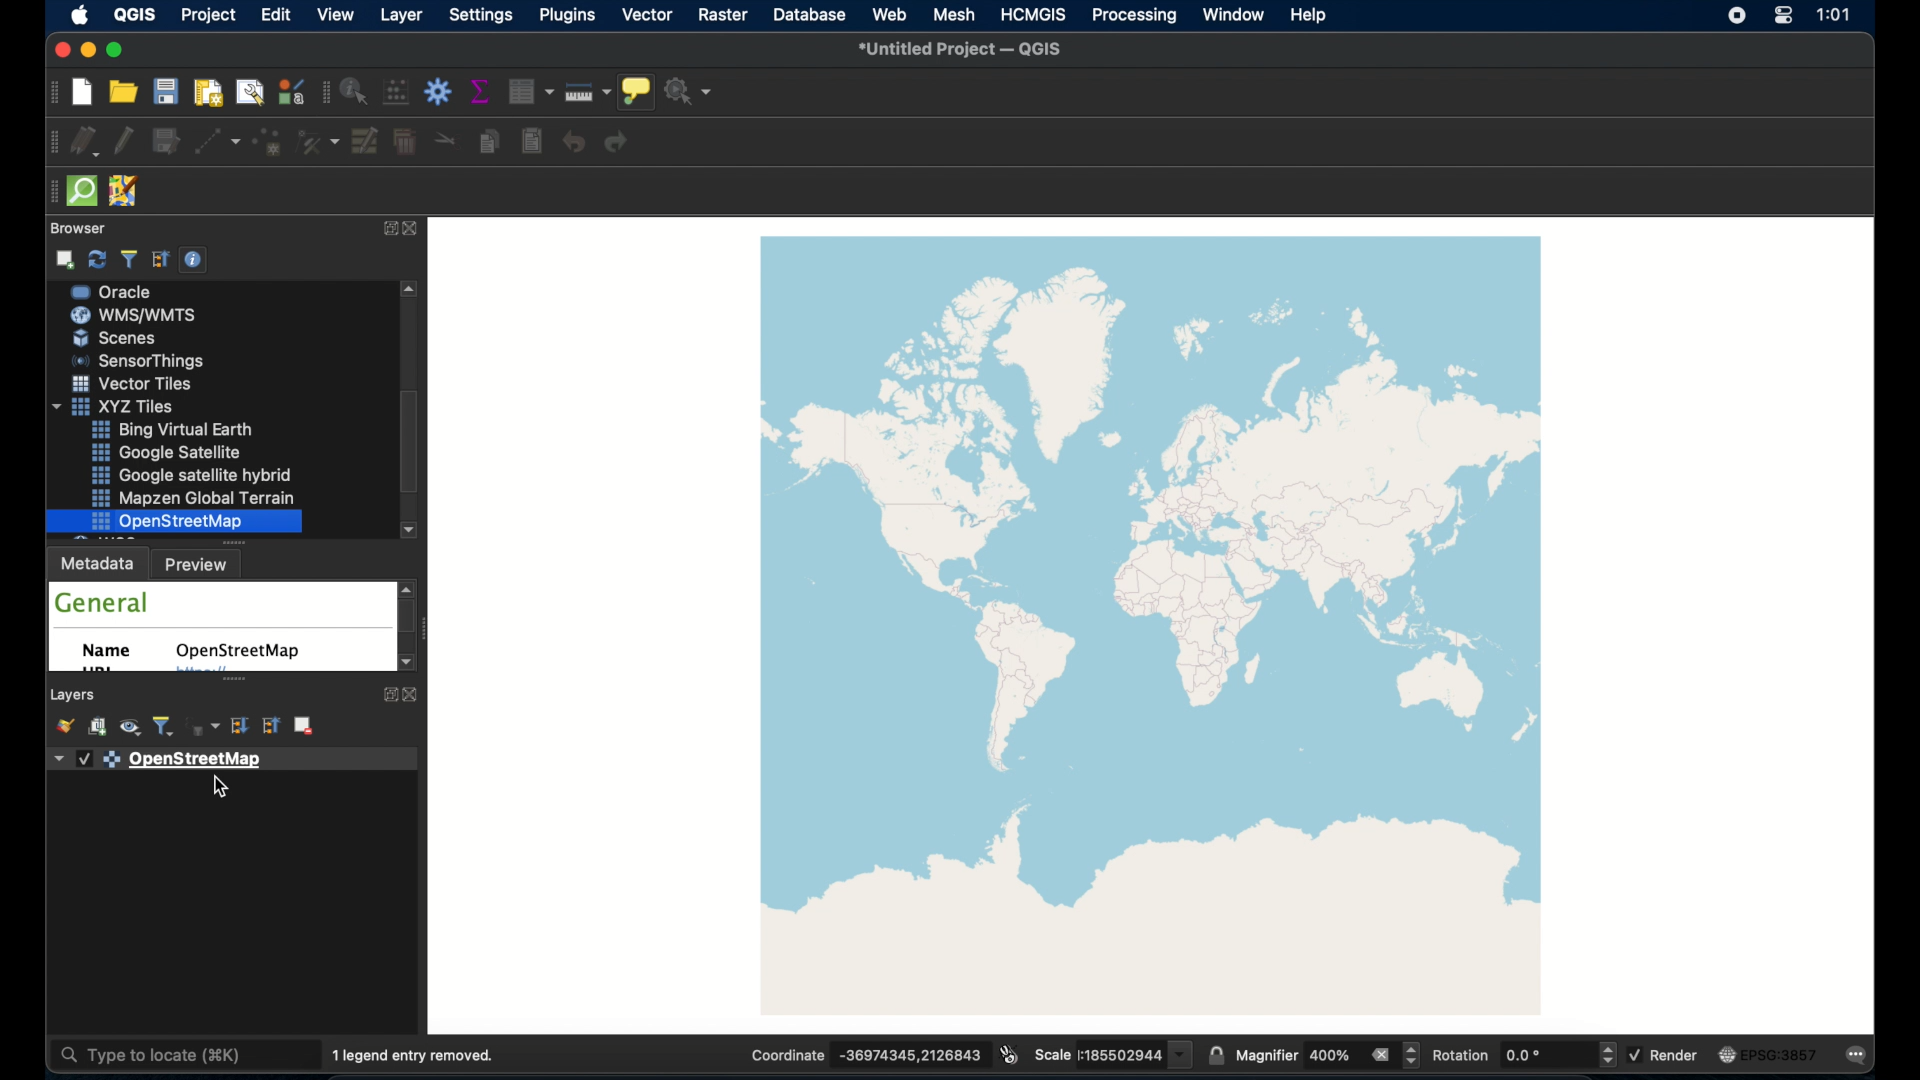 Image resolution: width=1920 pixels, height=1080 pixels. I want to click on vector. tiles, so click(189, 452).